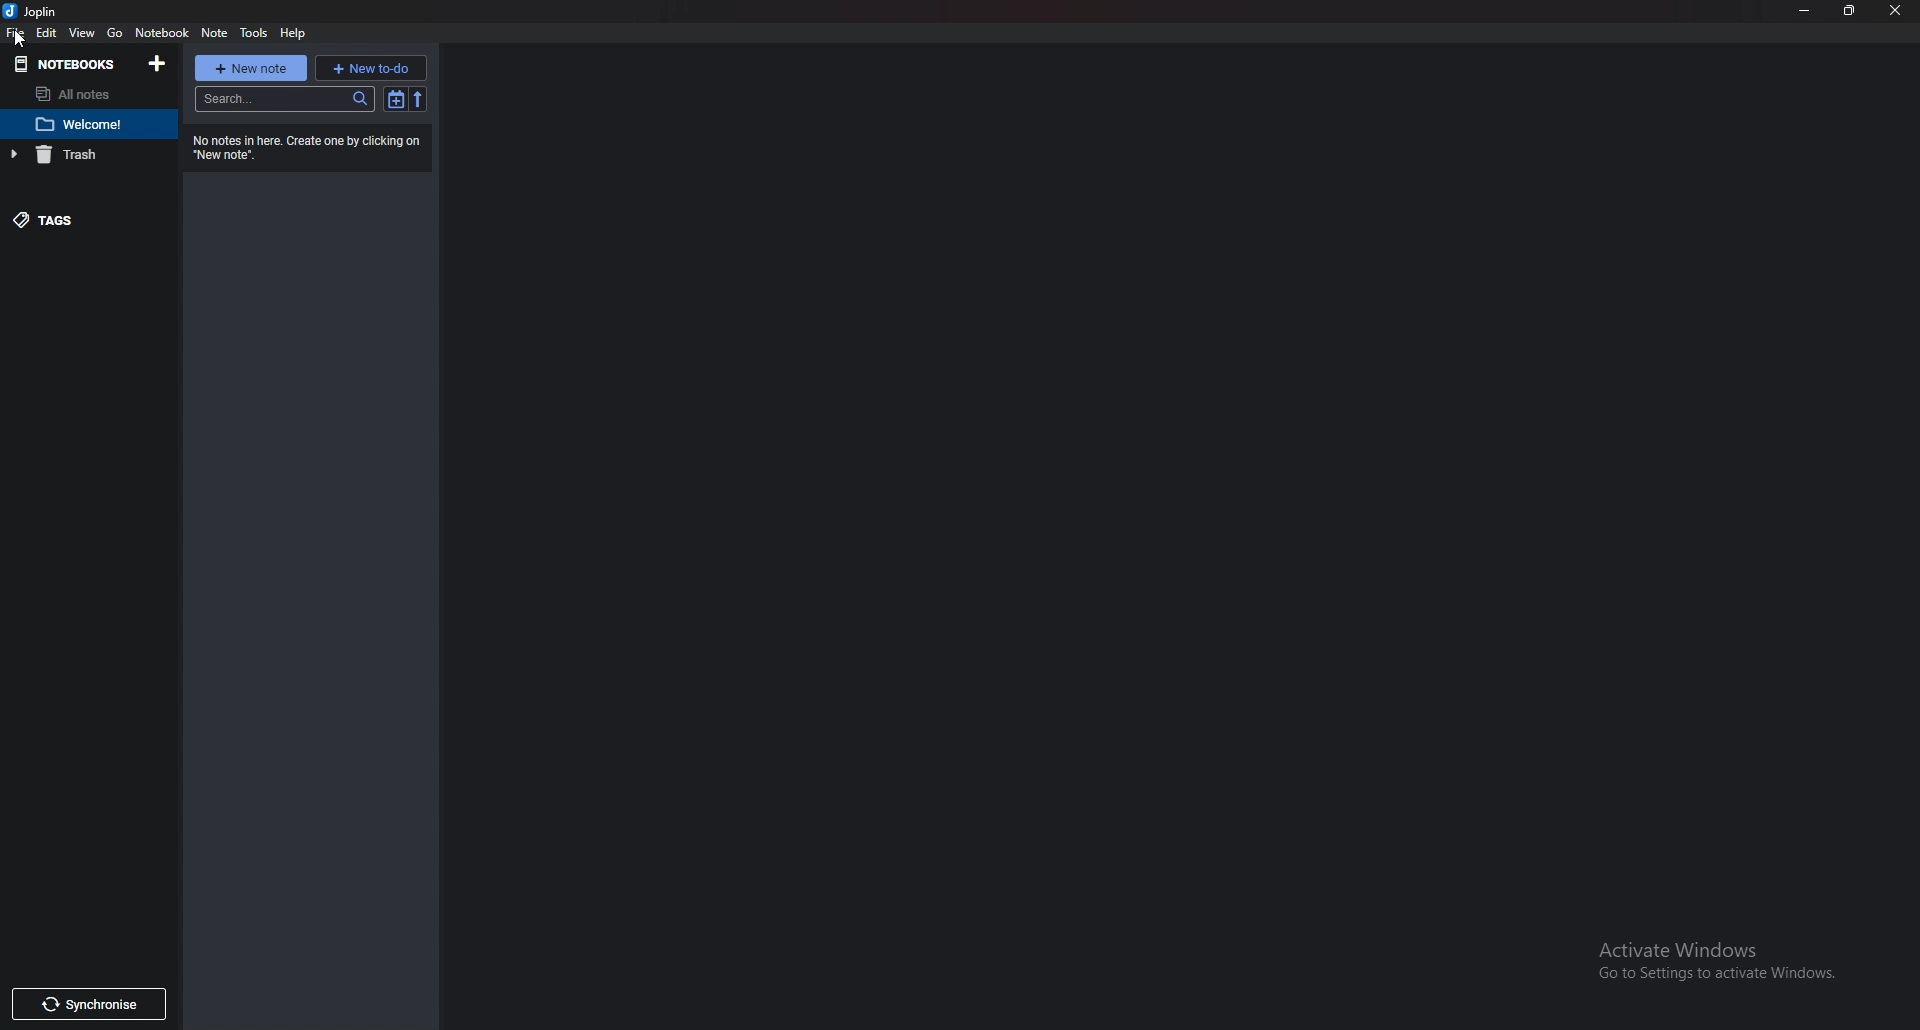 The image size is (1920, 1030). I want to click on note, so click(218, 32).